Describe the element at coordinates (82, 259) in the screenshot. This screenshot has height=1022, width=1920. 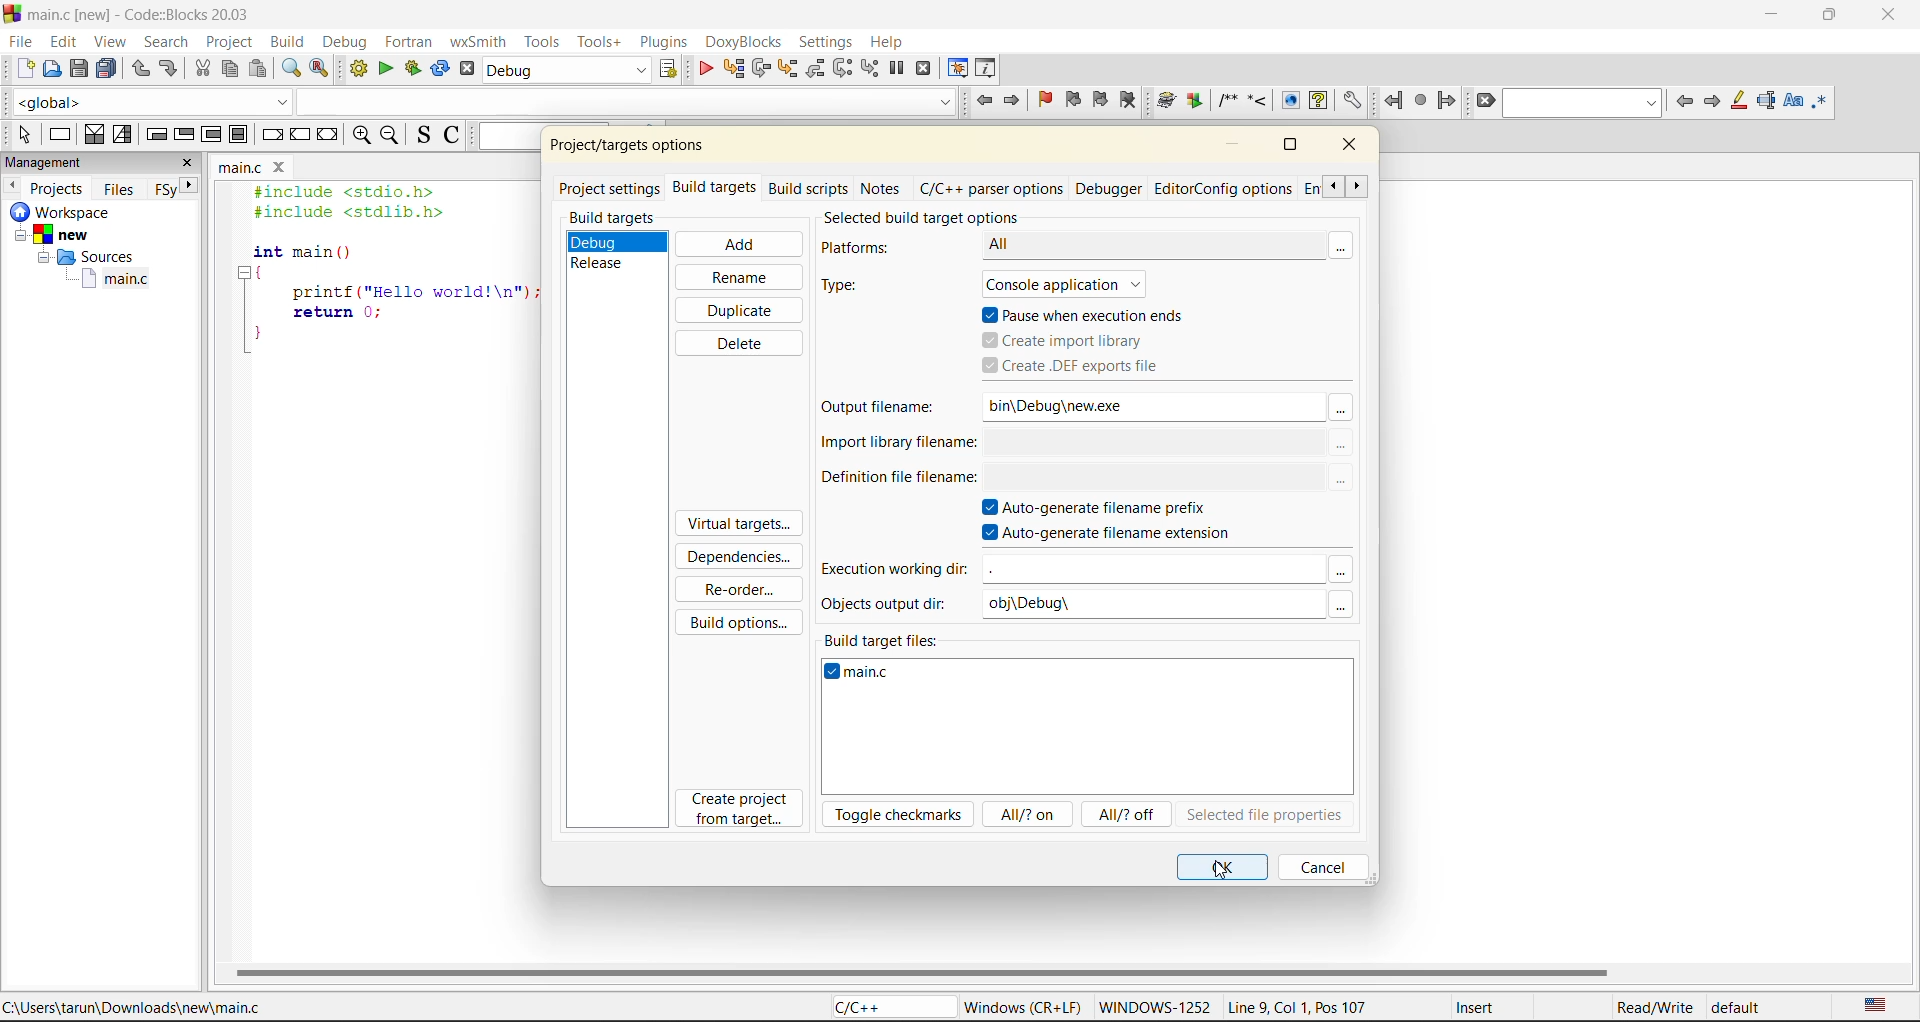
I see `Sources` at that location.